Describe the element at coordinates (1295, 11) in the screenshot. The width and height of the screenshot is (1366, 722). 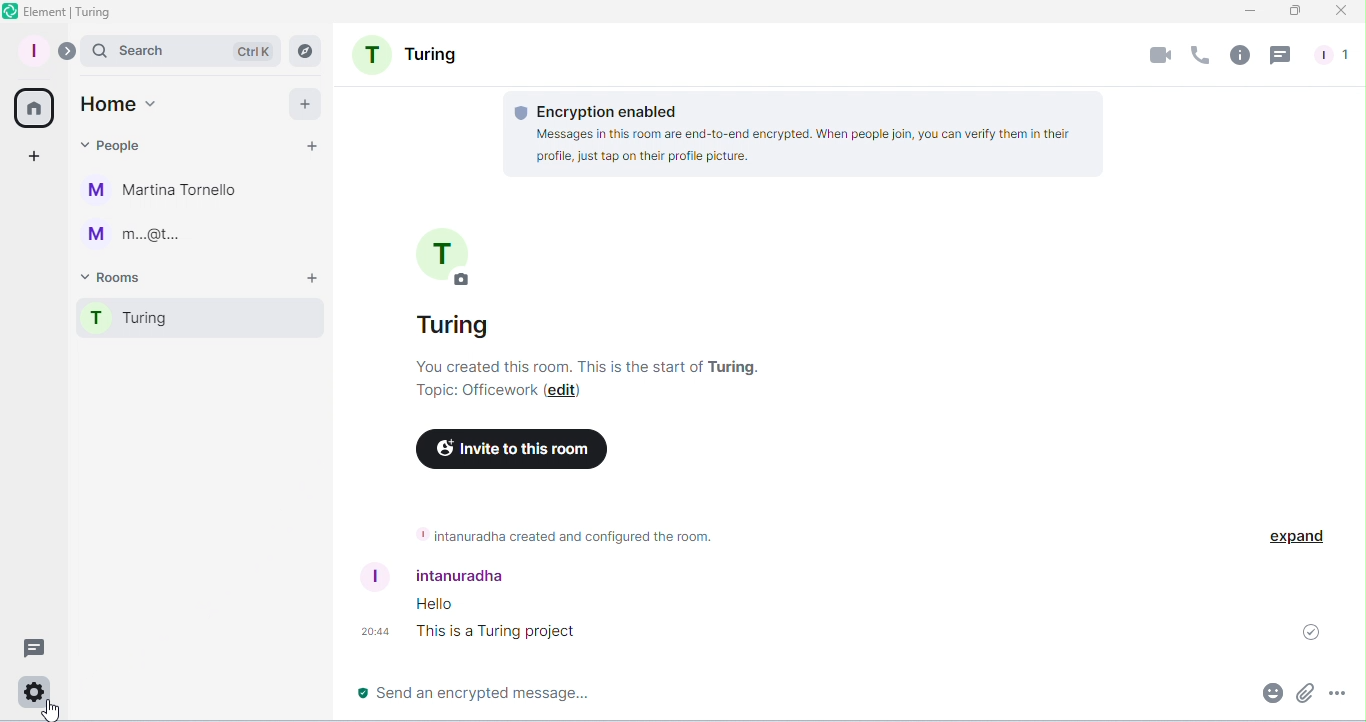
I see `Maximize` at that location.